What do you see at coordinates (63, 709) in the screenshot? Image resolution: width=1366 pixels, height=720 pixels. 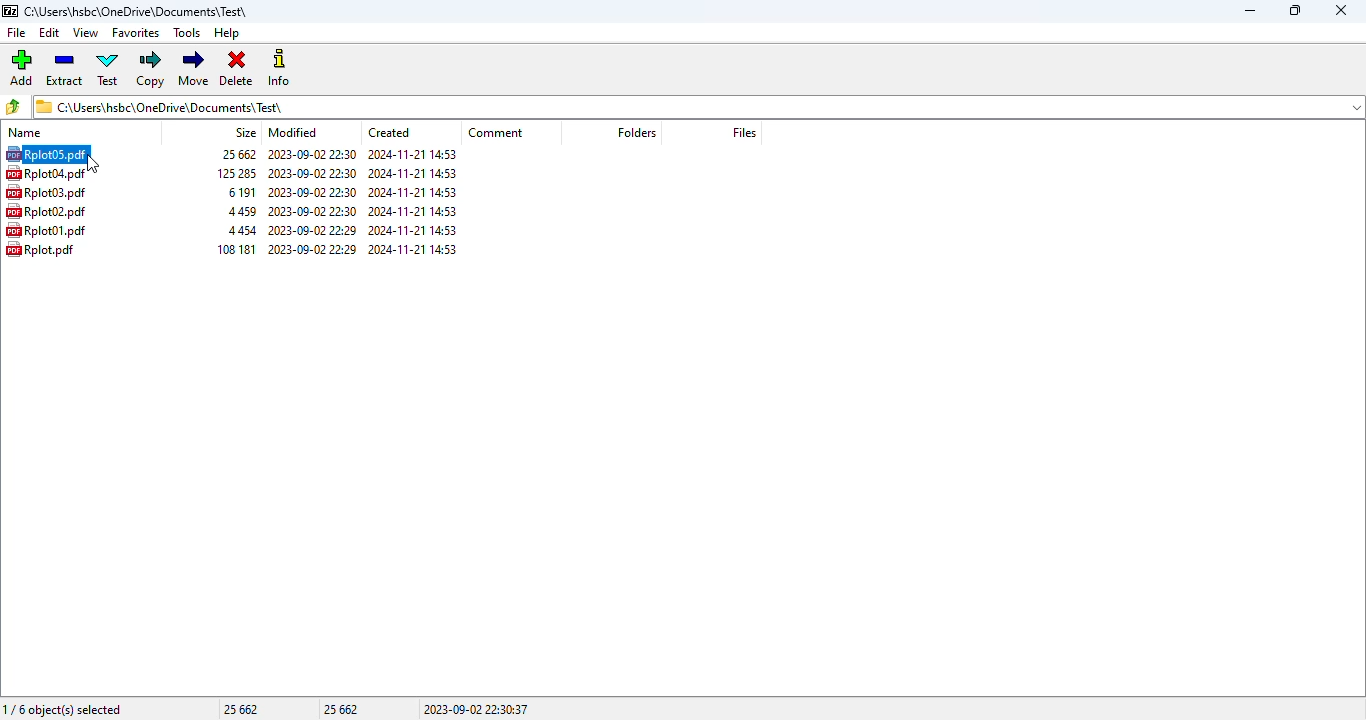 I see `1/6 object(s) selected` at bounding box center [63, 709].